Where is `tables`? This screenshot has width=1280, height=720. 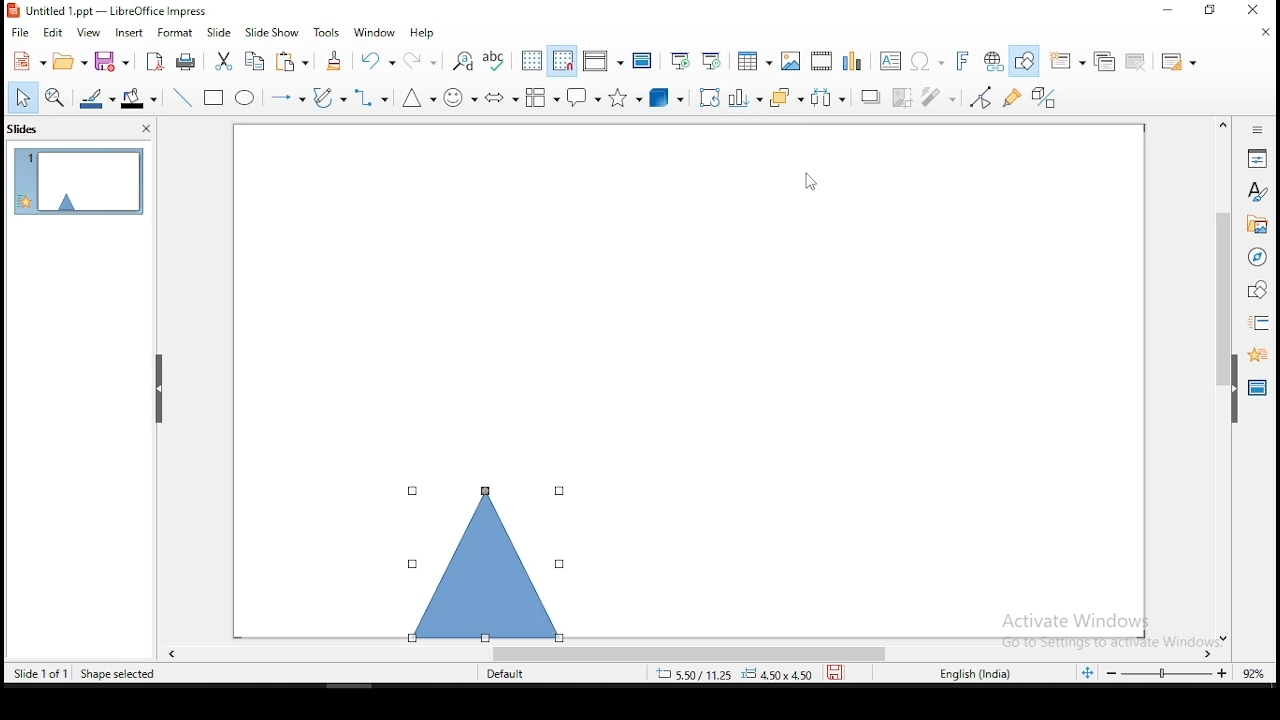
tables is located at coordinates (755, 61).